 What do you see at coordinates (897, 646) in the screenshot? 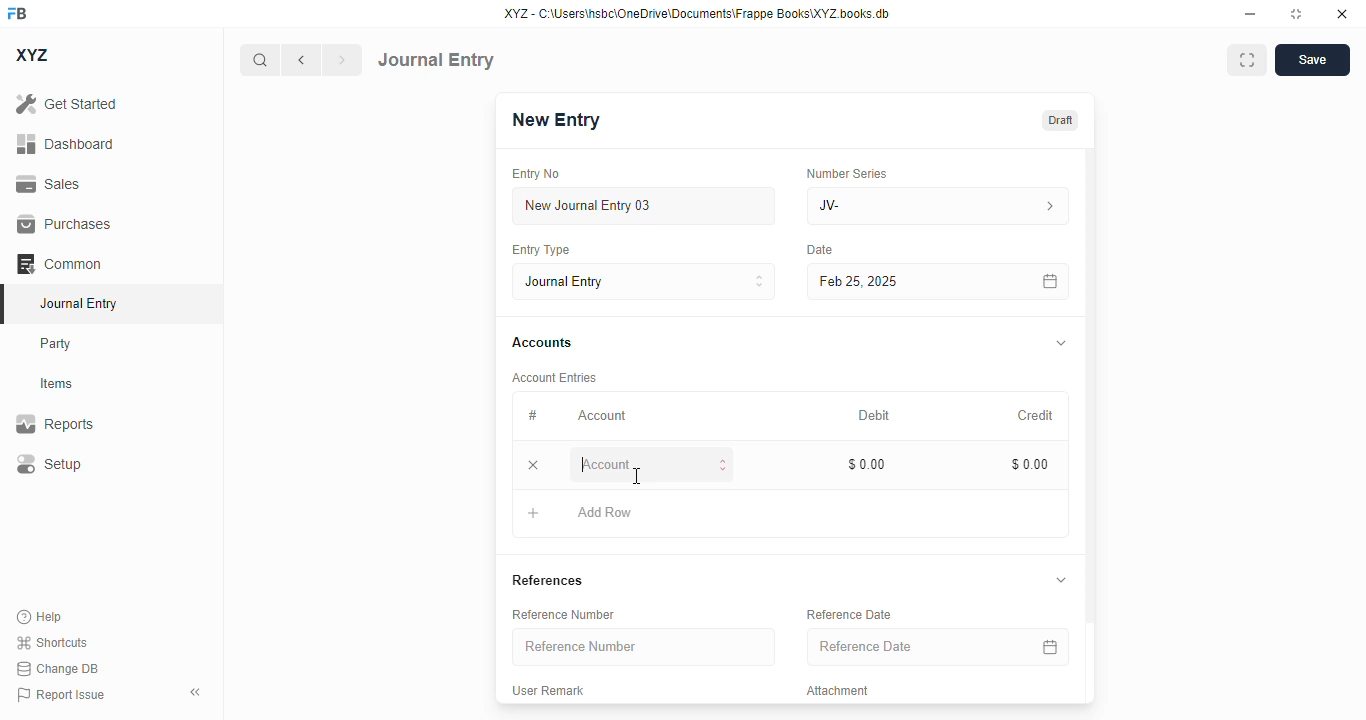
I see `reference date` at bounding box center [897, 646].